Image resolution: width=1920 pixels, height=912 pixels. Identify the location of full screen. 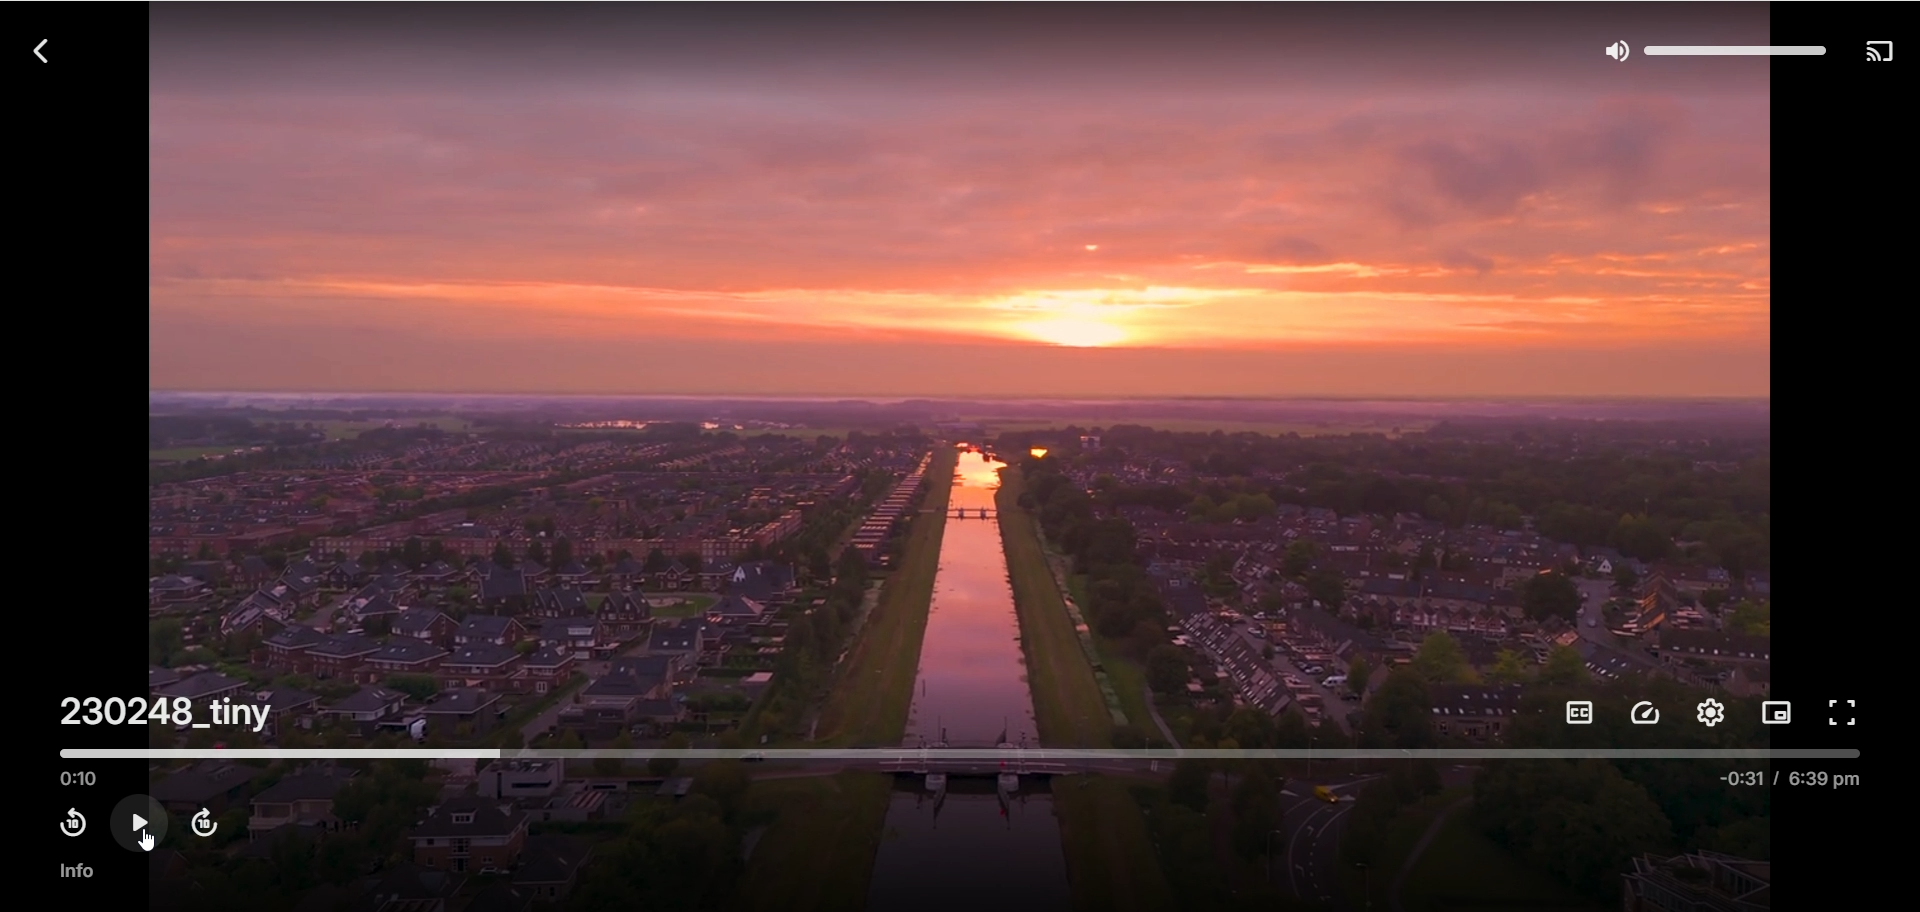
(1849, 711).